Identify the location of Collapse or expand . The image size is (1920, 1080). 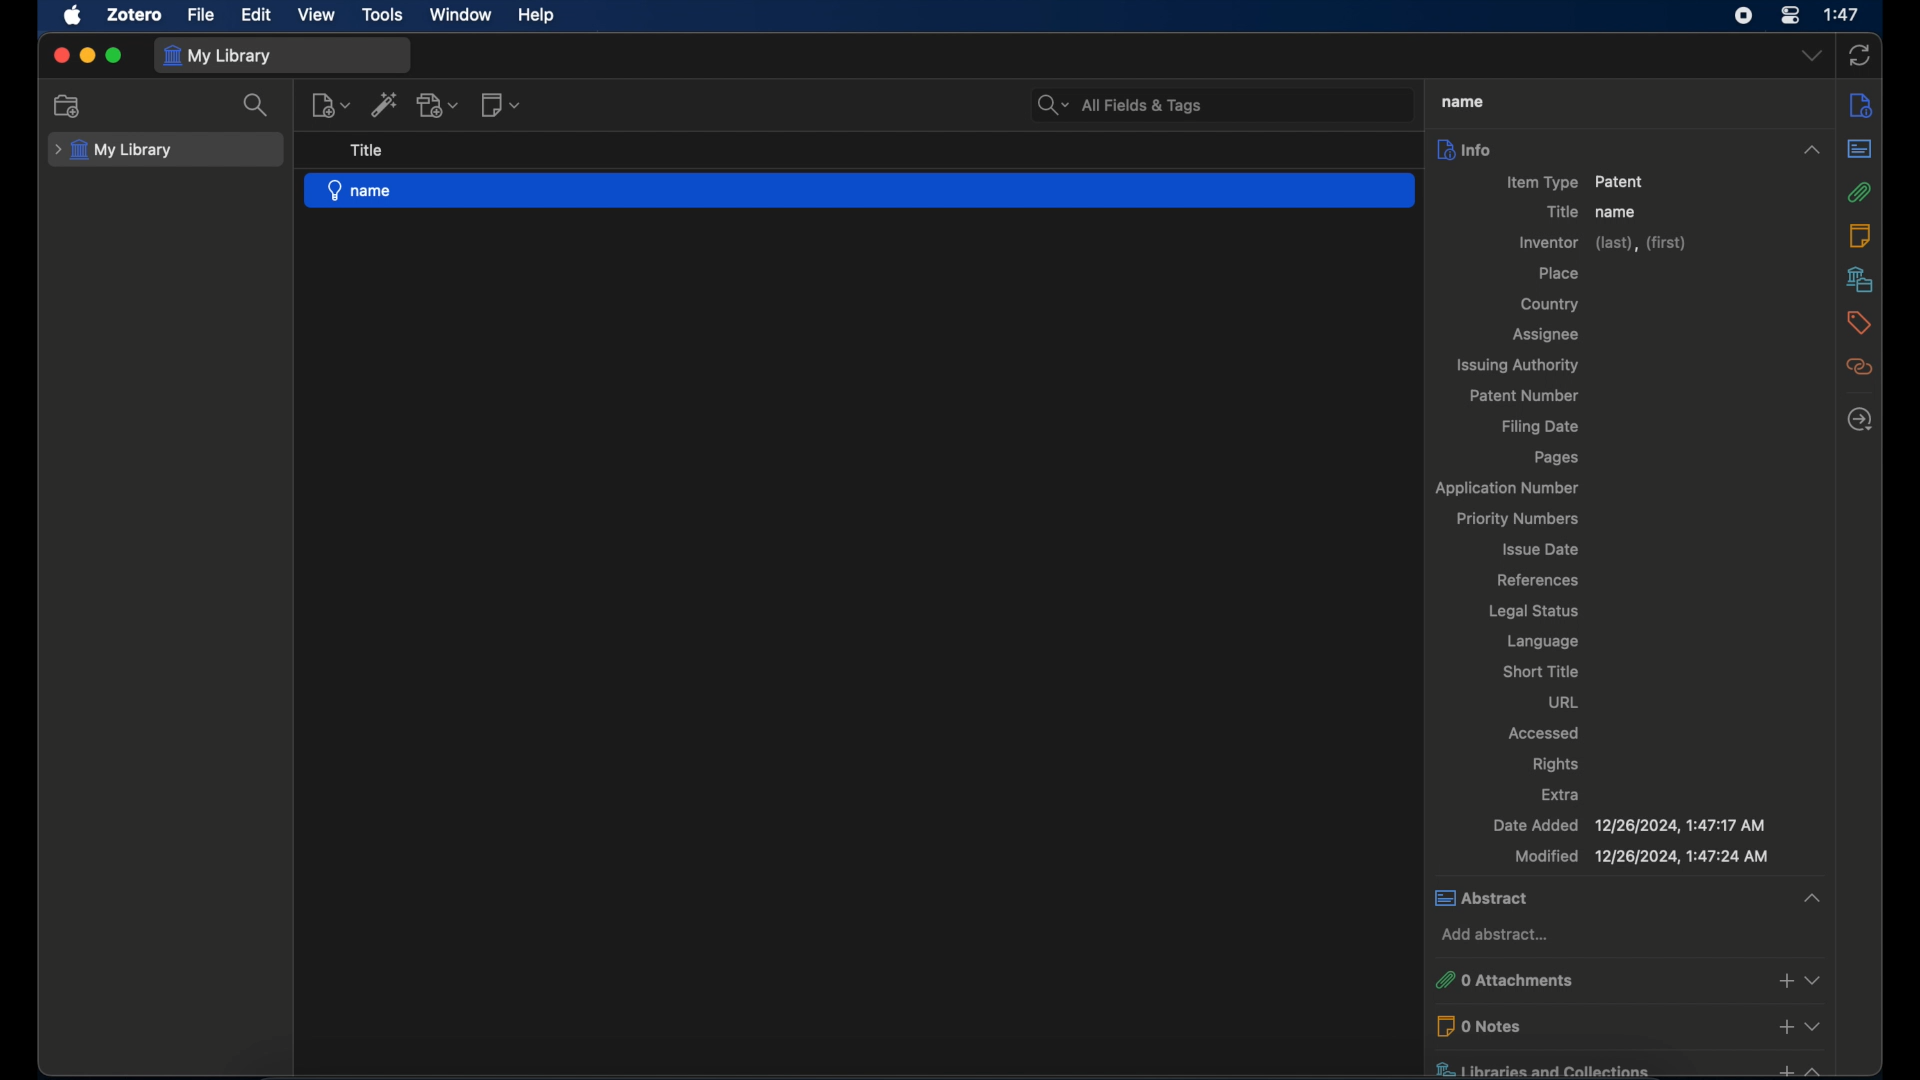
(1818, 1067).